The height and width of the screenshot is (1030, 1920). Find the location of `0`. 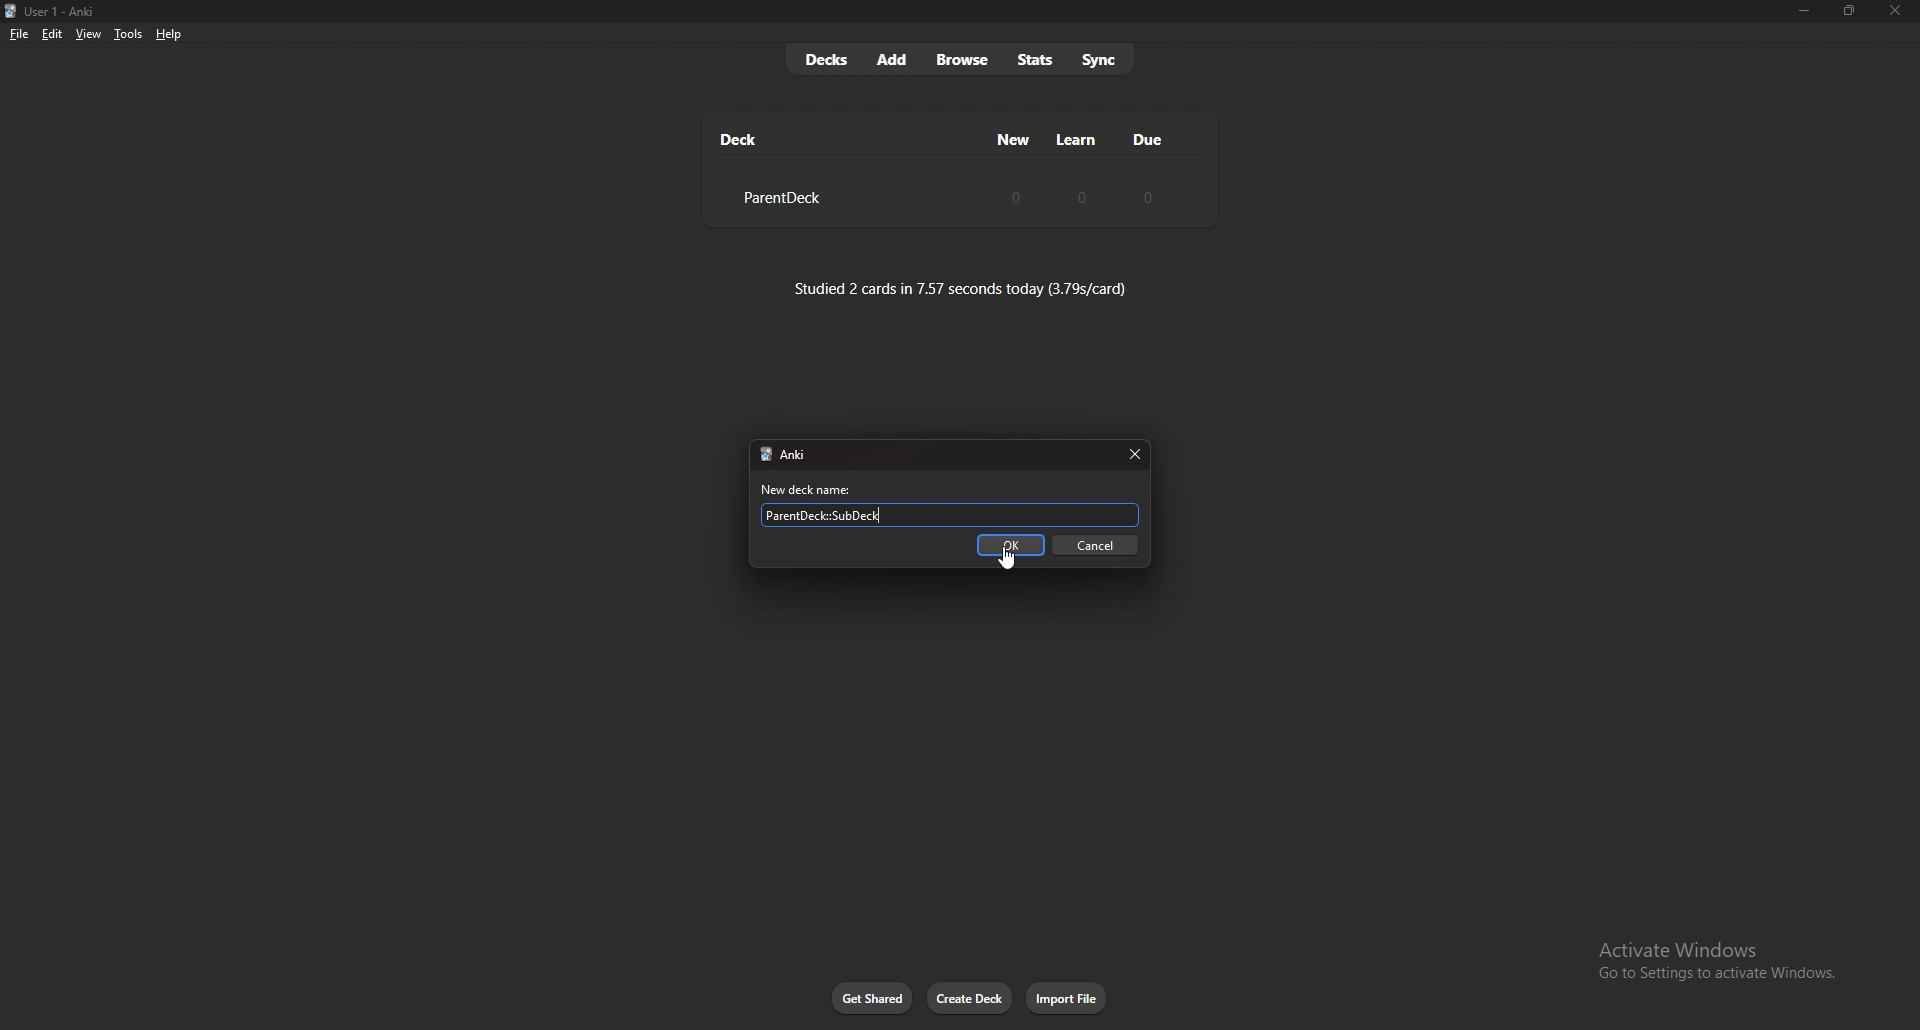

0 is located at coordinates (1145, 197).